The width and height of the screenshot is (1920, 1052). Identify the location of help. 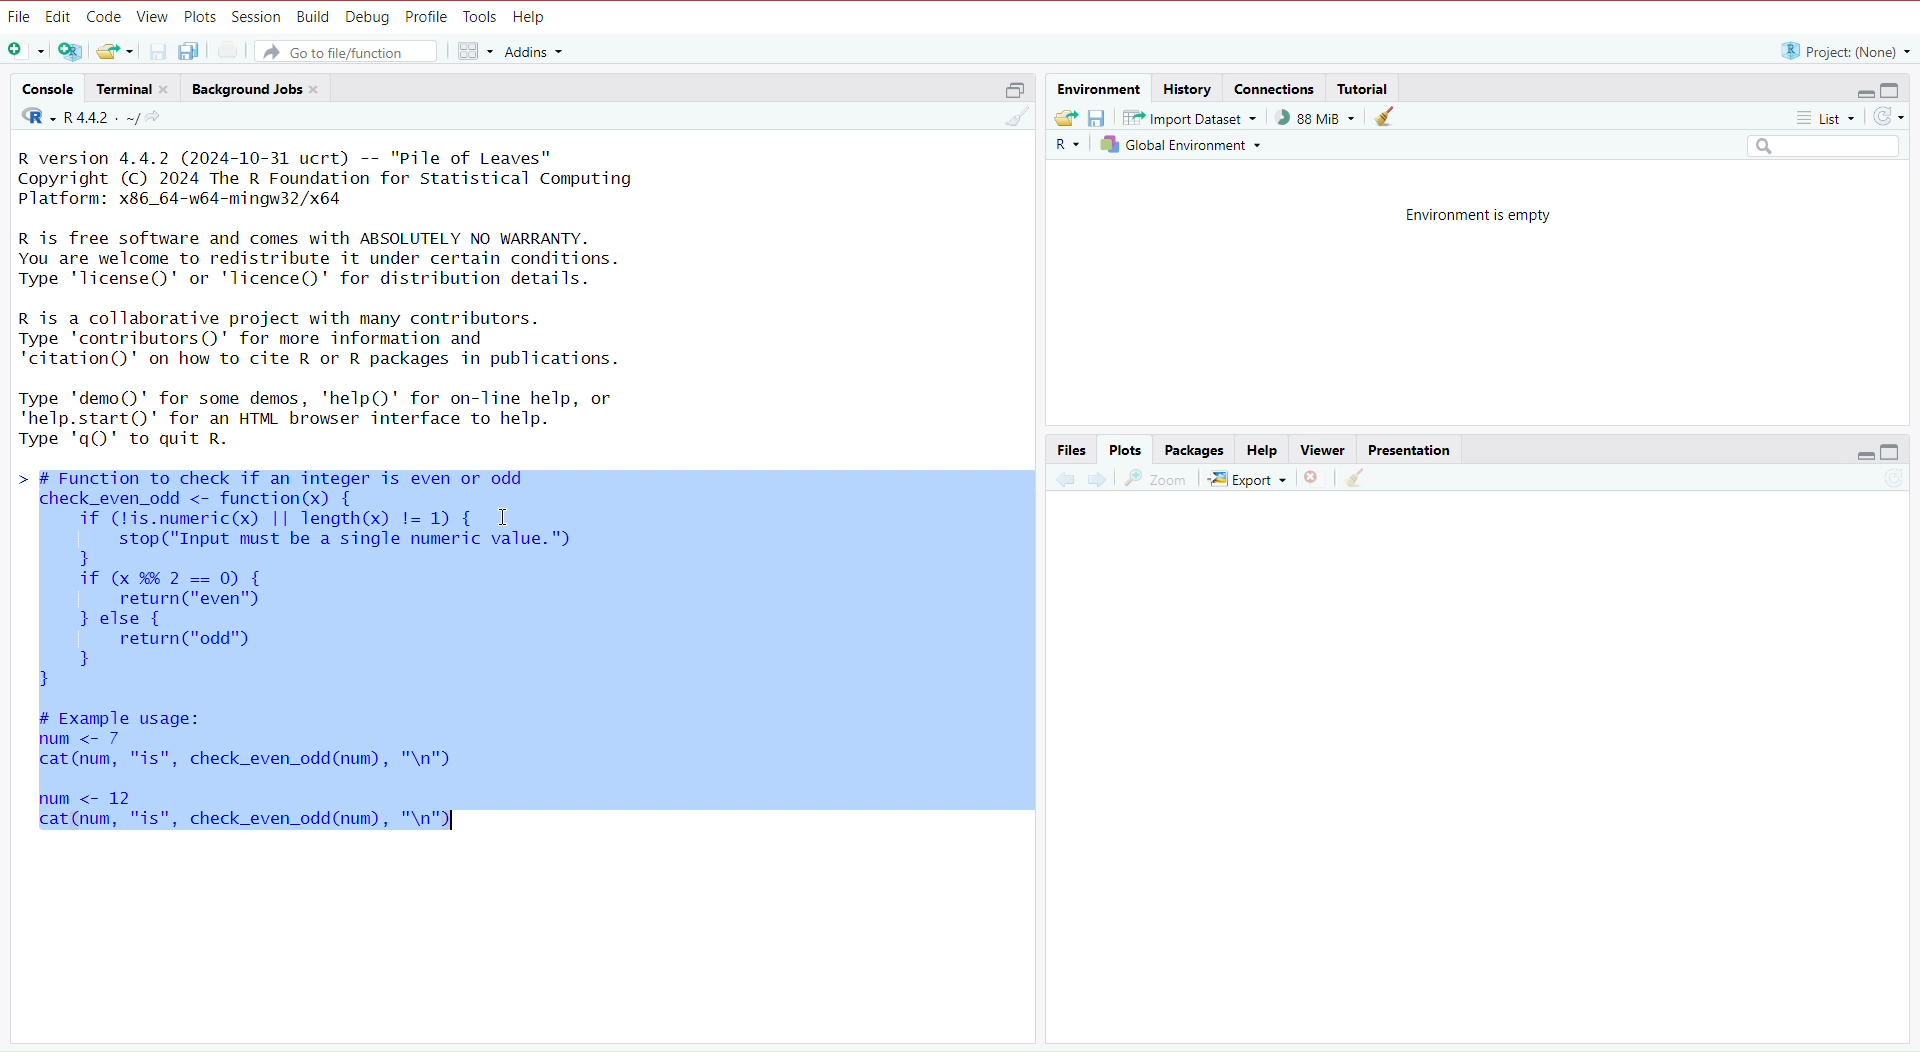
(1259, 451).